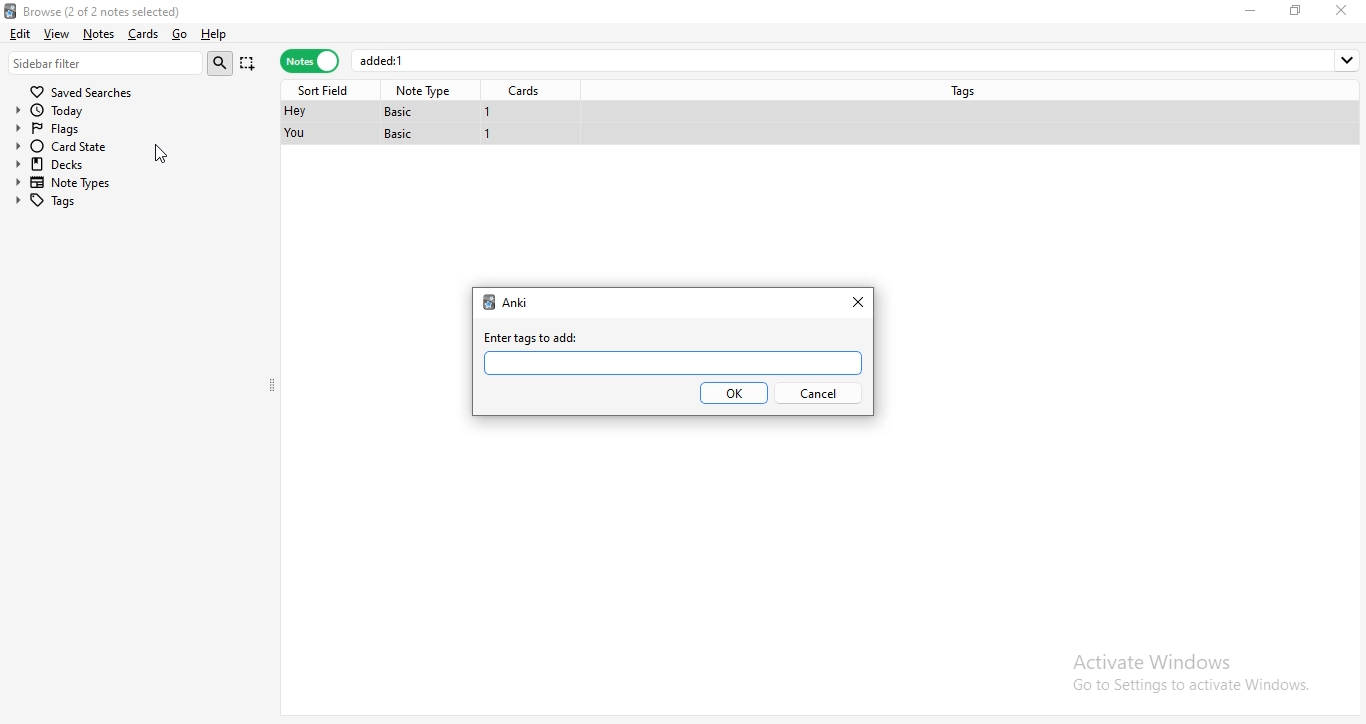 This screenshot has width=1366, height=724. I want to click on ok, so click(733, 393).